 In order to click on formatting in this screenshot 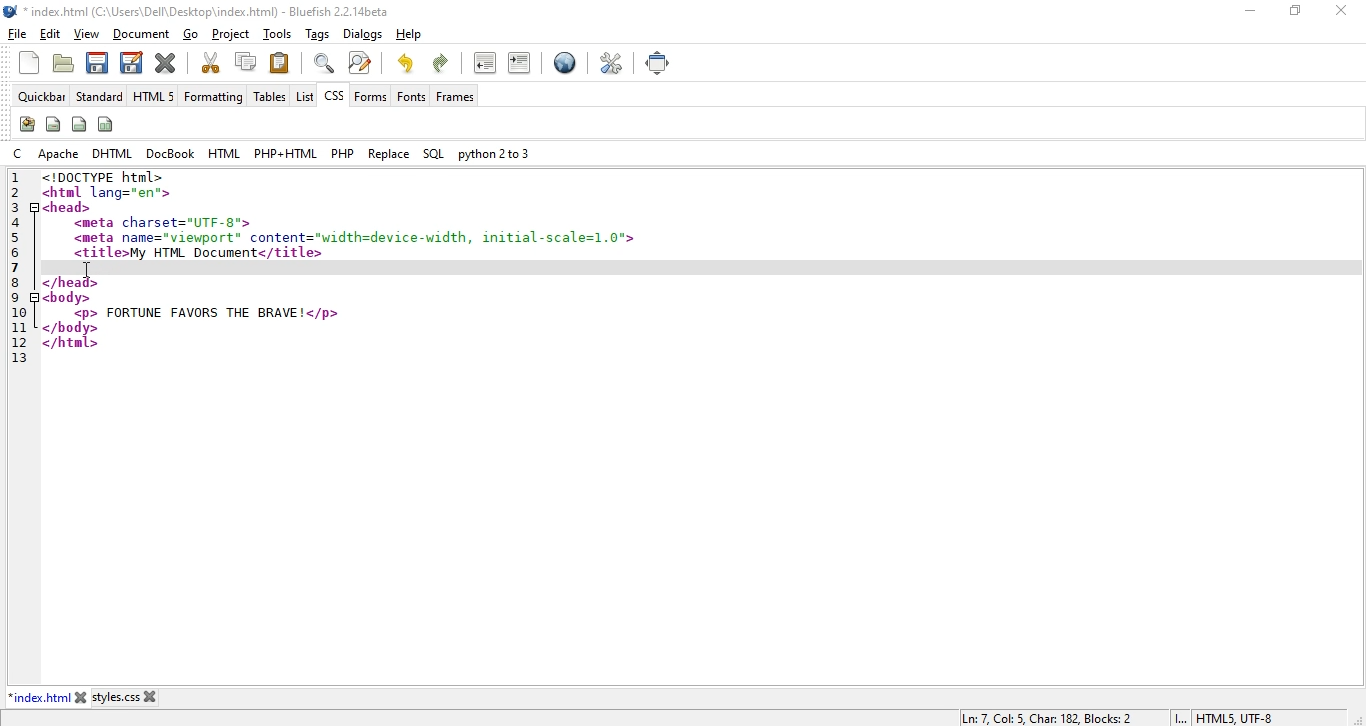, I will do `click(213, 98)`.